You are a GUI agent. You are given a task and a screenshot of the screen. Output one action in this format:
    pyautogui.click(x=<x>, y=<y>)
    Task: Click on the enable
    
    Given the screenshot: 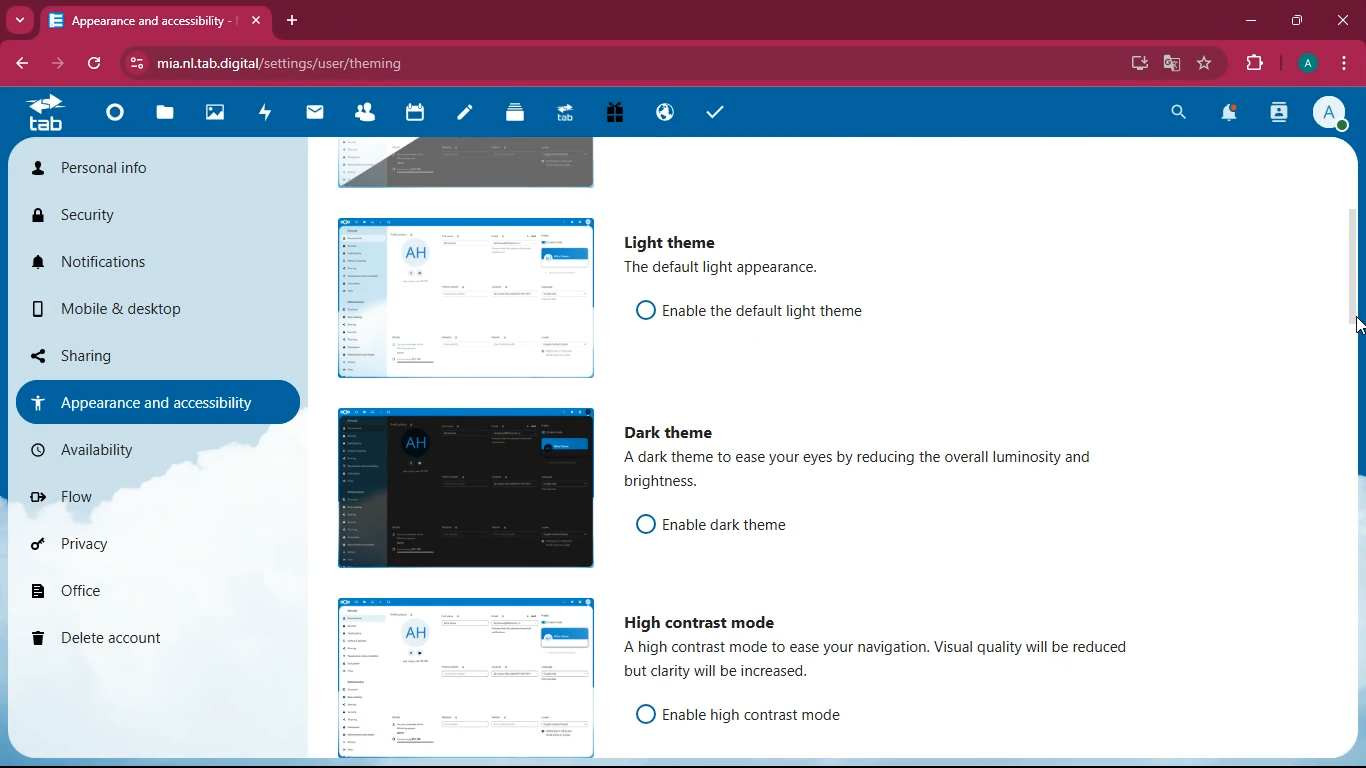 What is the action you would take?
    pyautogui.click(x=765, y=309)
    